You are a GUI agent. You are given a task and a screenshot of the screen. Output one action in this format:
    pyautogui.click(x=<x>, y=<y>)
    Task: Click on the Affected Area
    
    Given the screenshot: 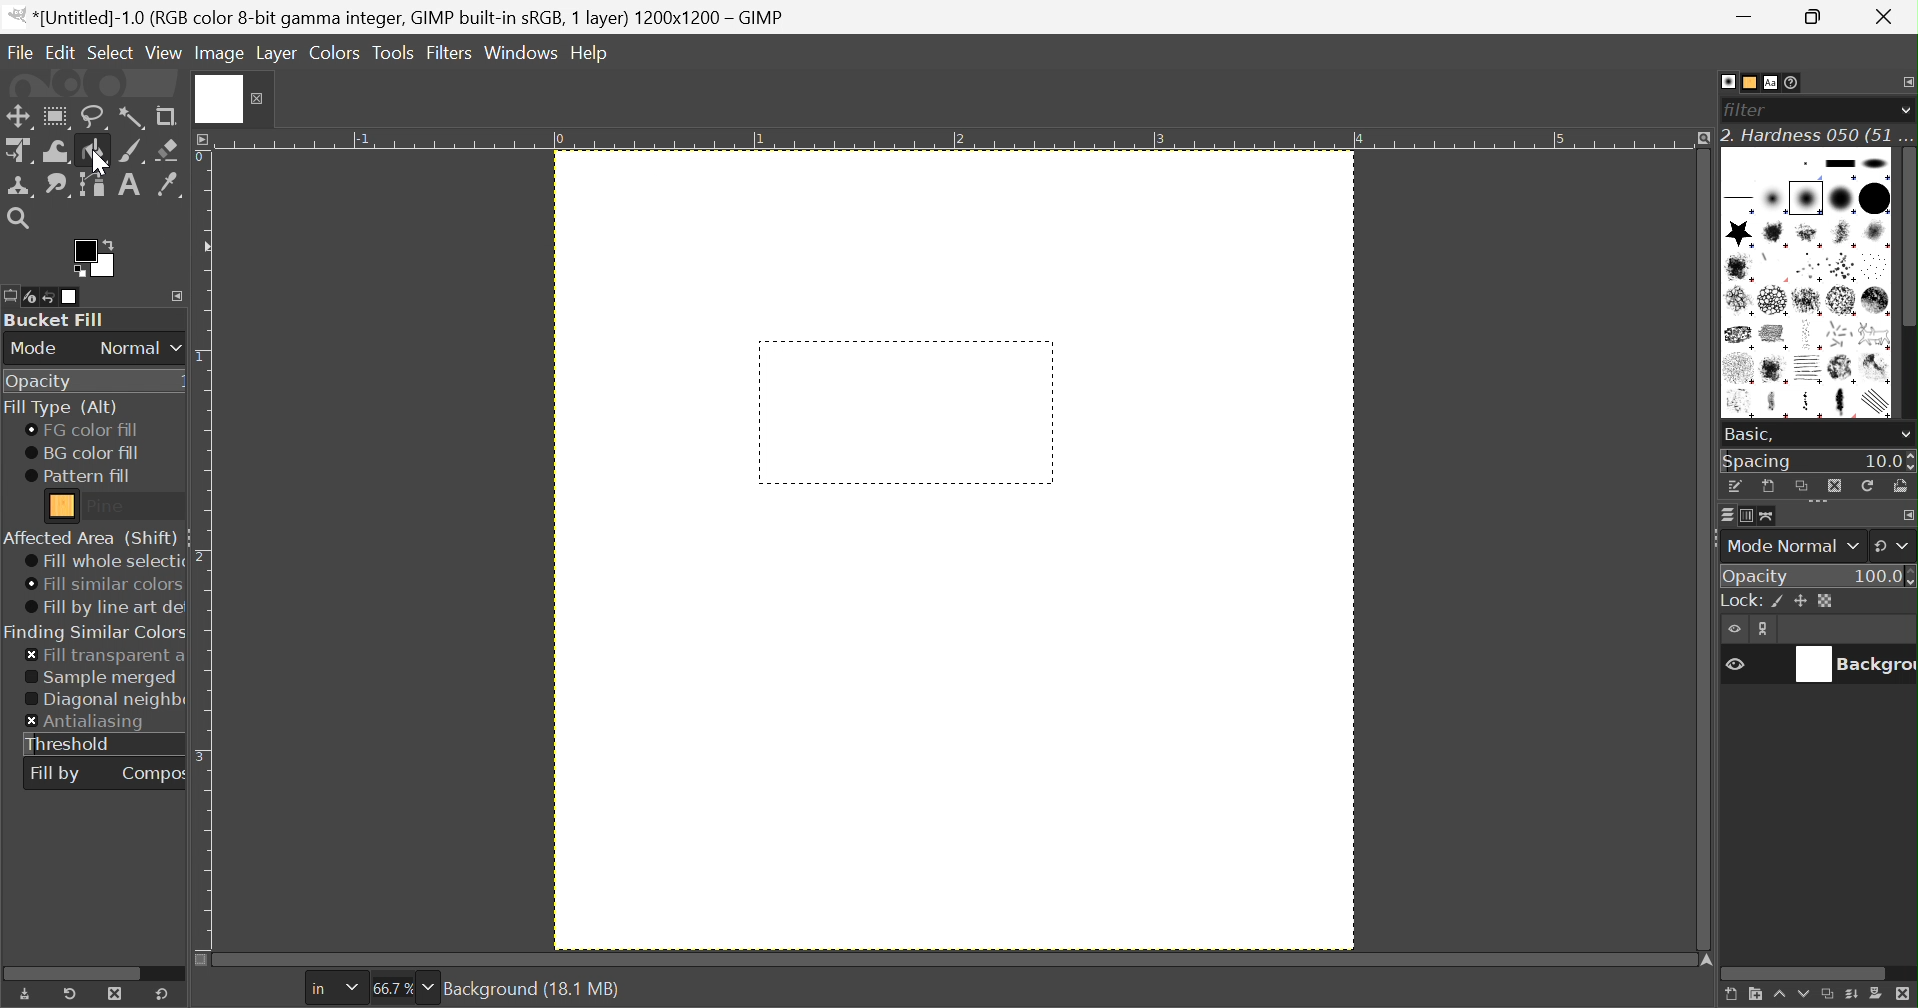 What is the action you would take?
    pyautogui.click(x=90, y=538)
    